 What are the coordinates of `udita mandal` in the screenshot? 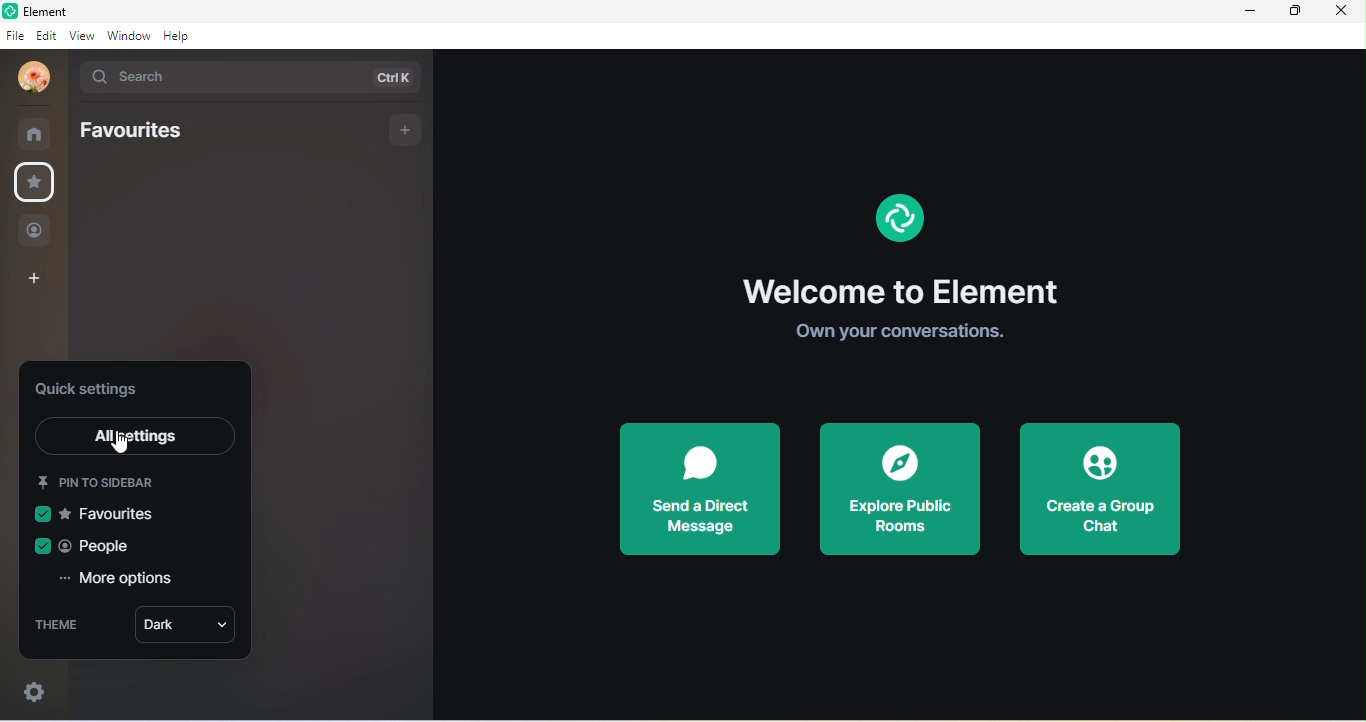 It's located at (29, 78).